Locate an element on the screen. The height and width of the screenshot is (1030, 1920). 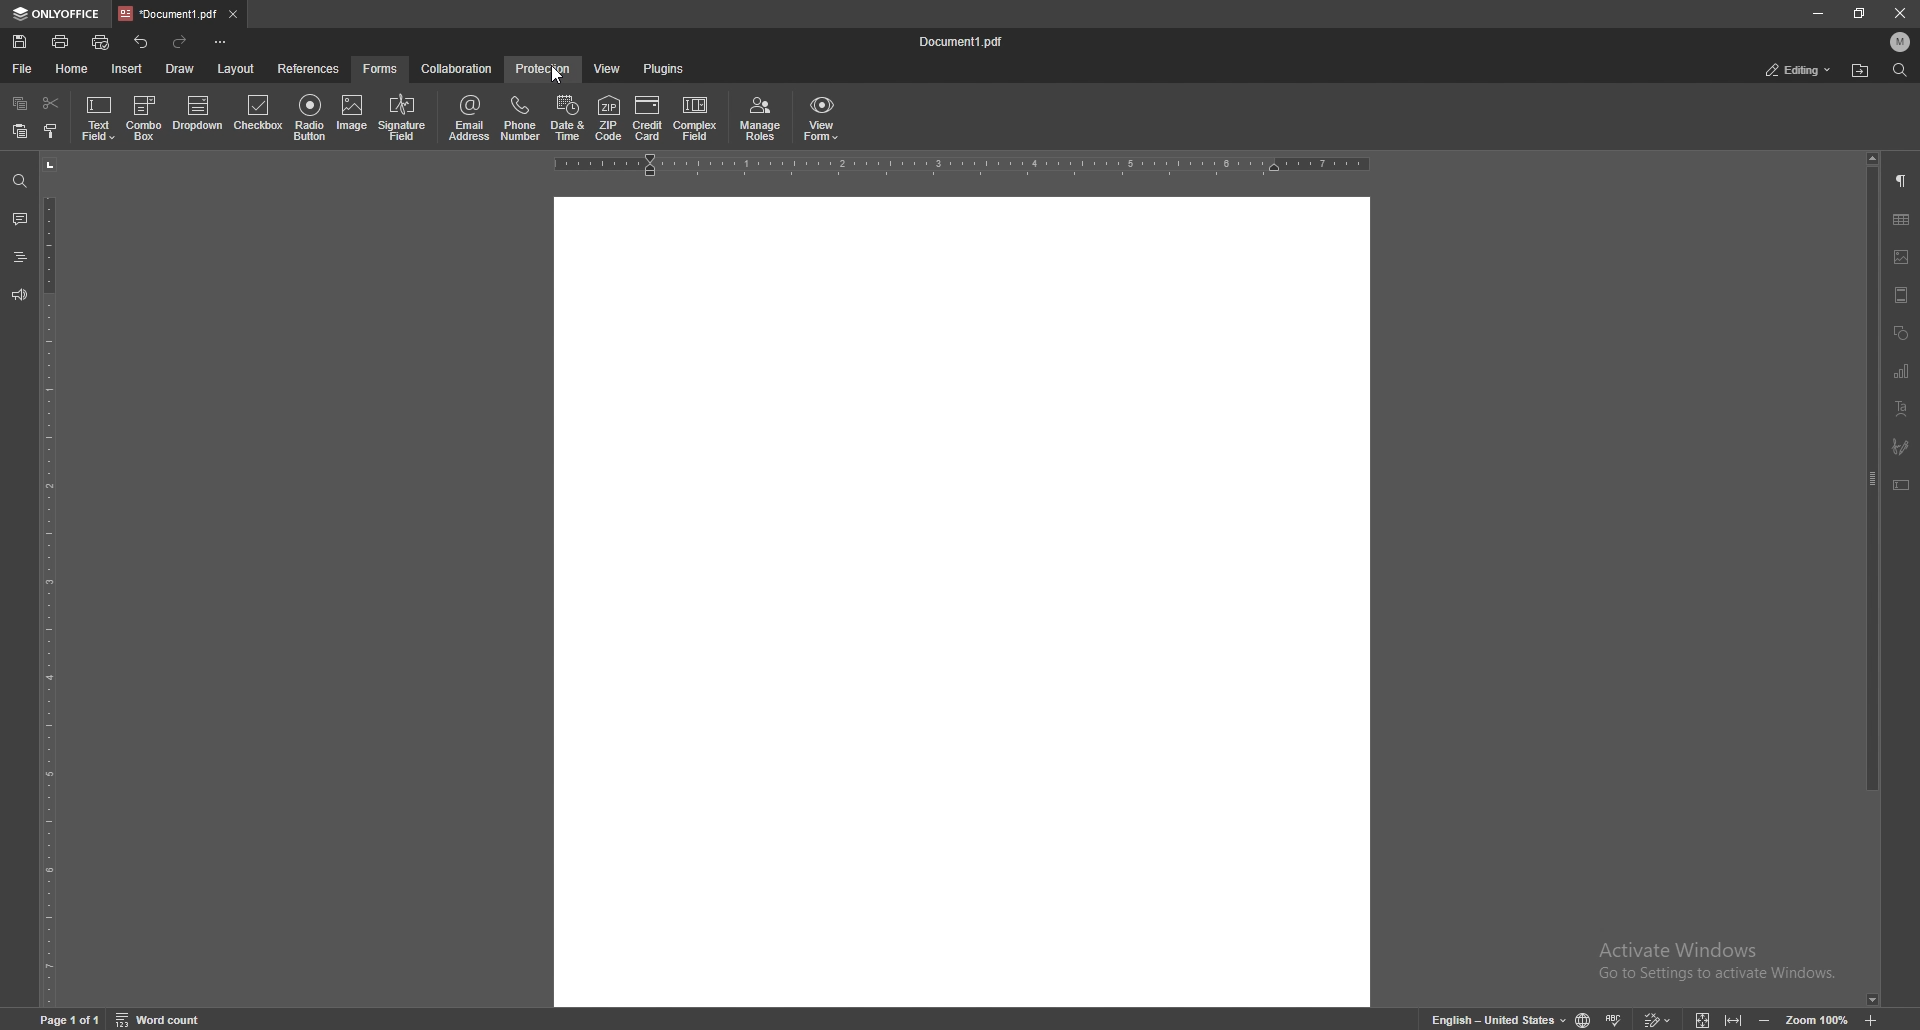
insert is located at coordinates (129, 69).